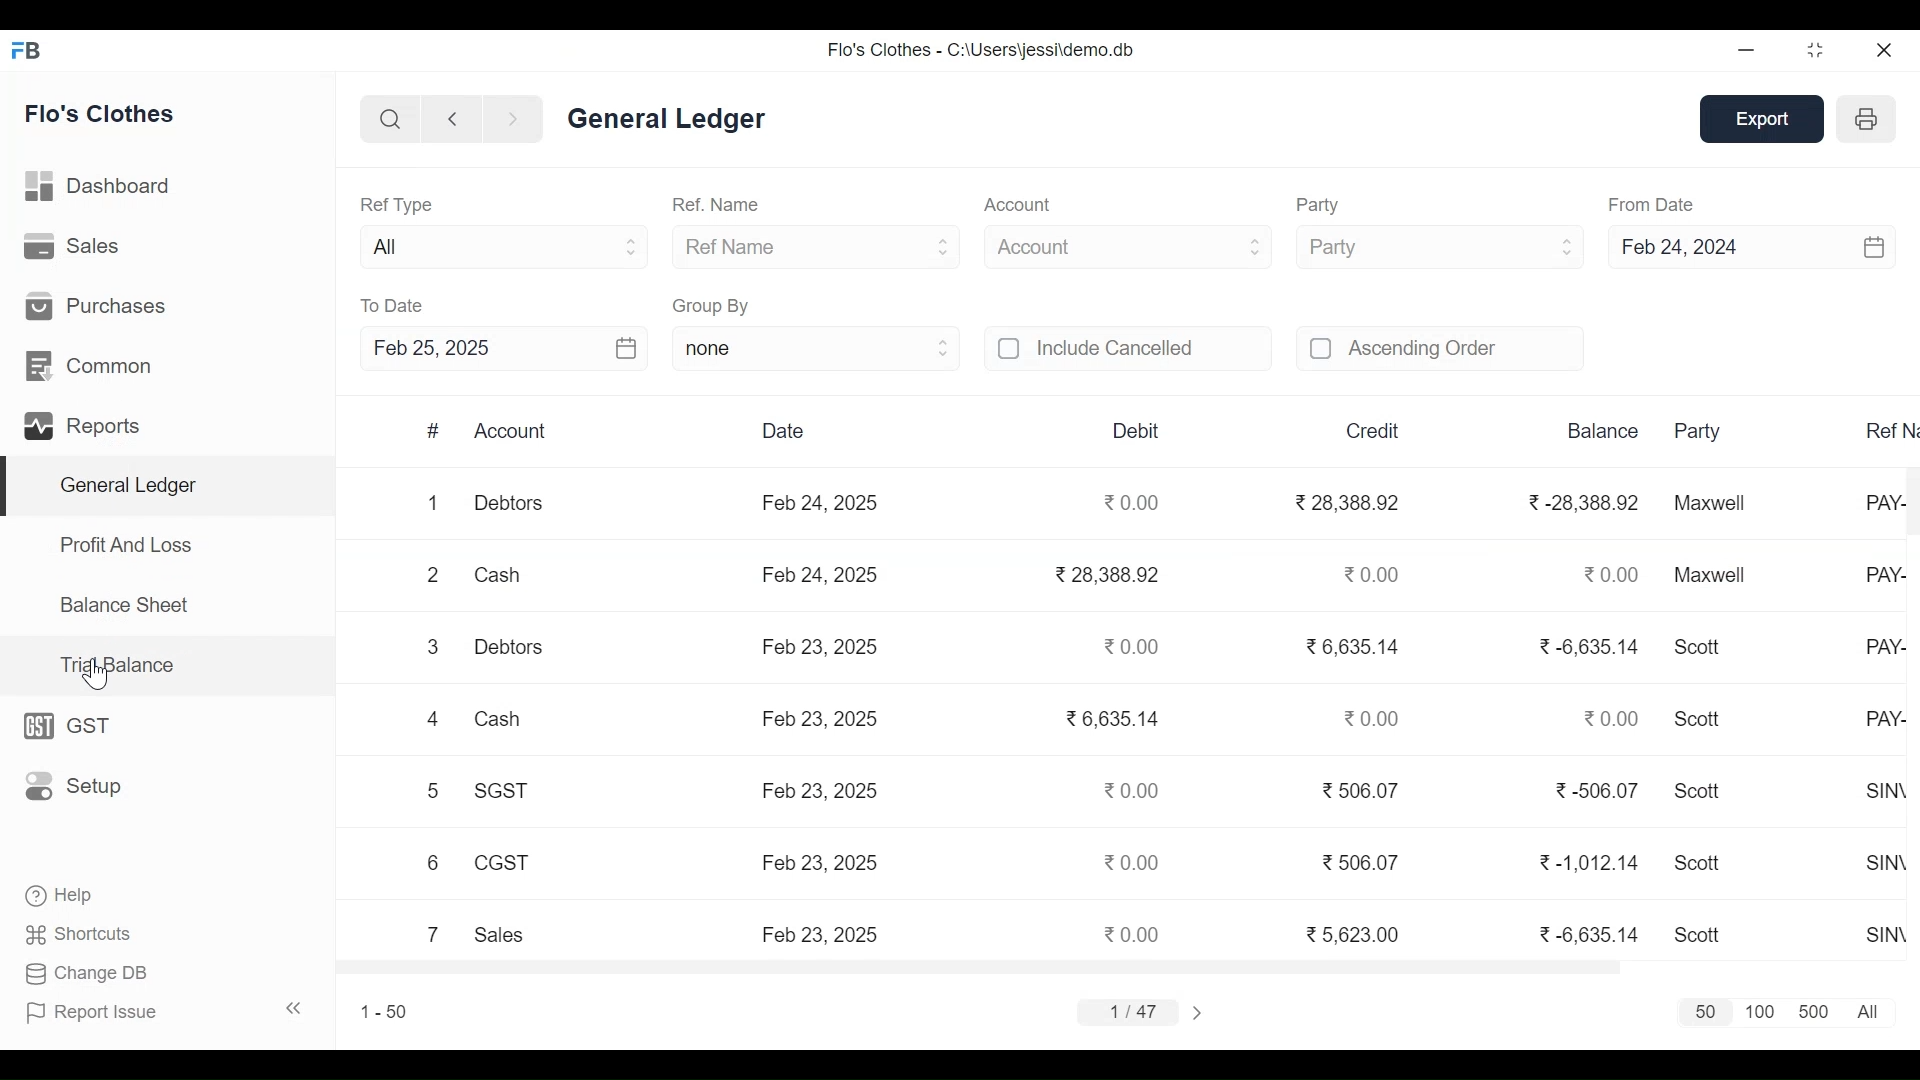  I want to click on PAY-, so click(1885, 719).